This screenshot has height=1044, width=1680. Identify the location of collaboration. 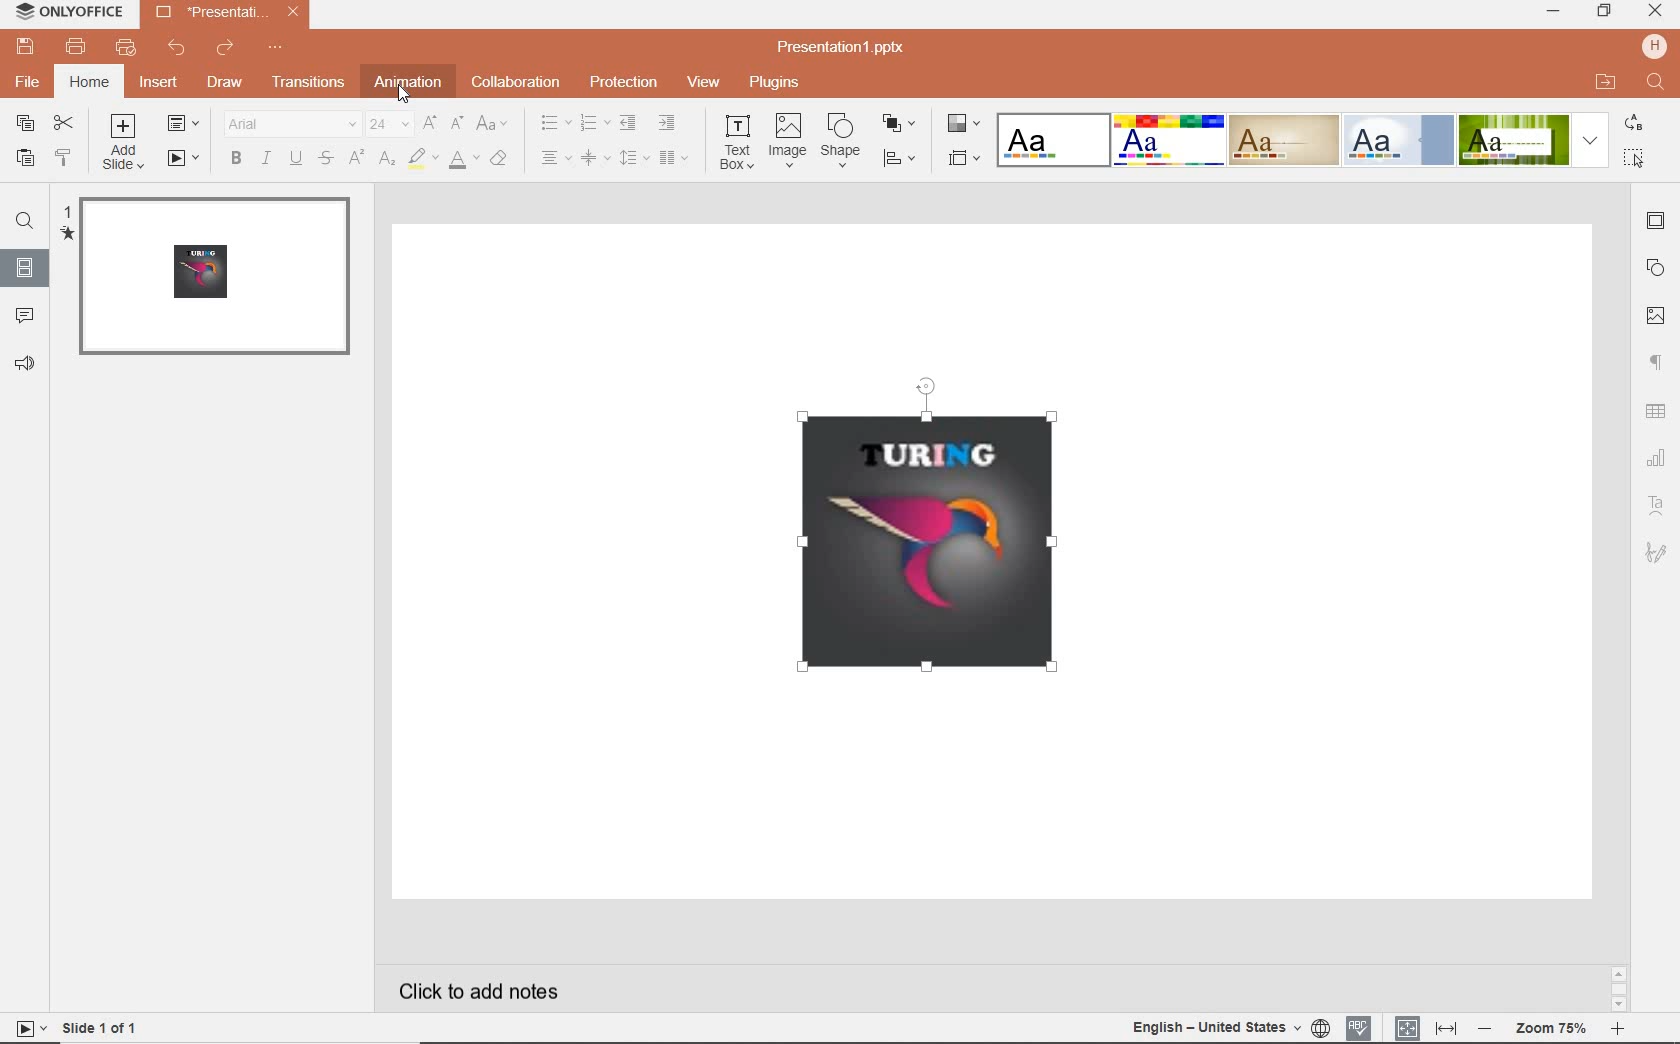
(517, 84).